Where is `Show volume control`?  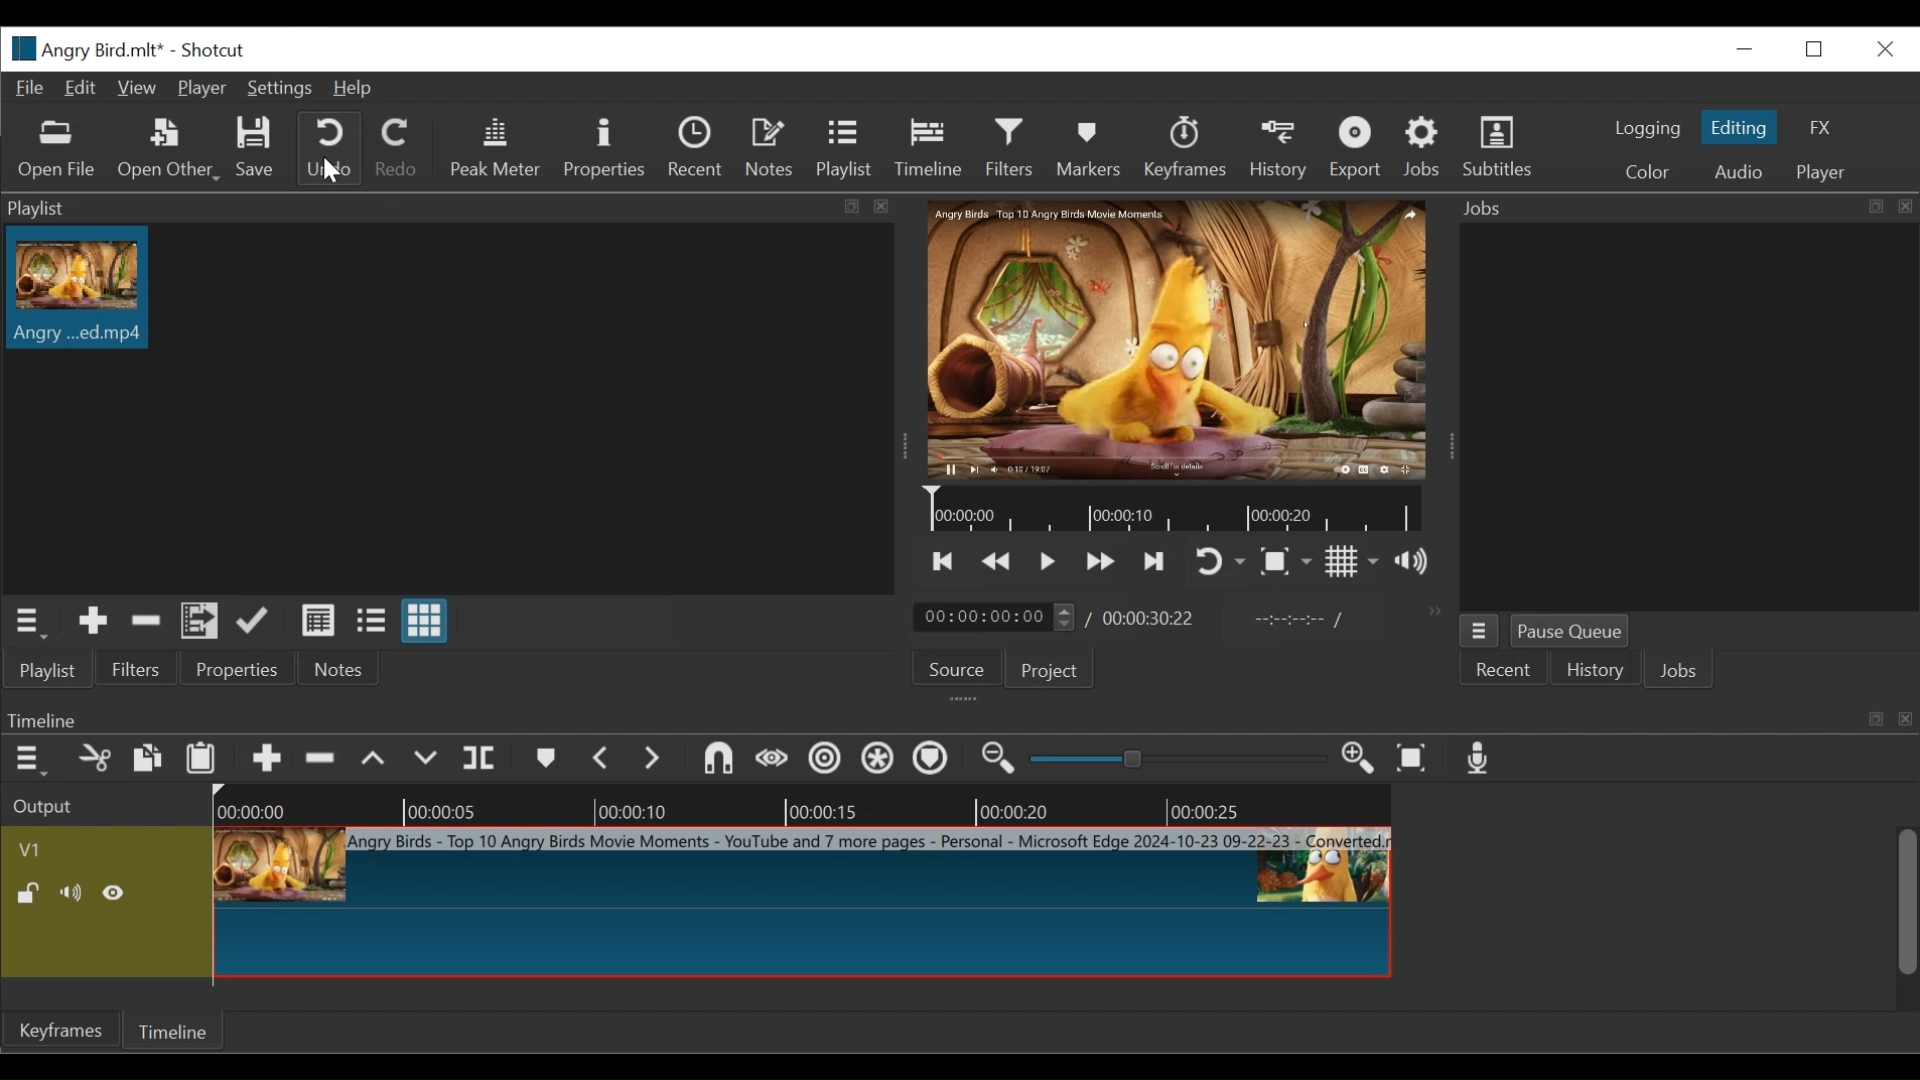 Show volume control is located at coordinates (1411, 561).